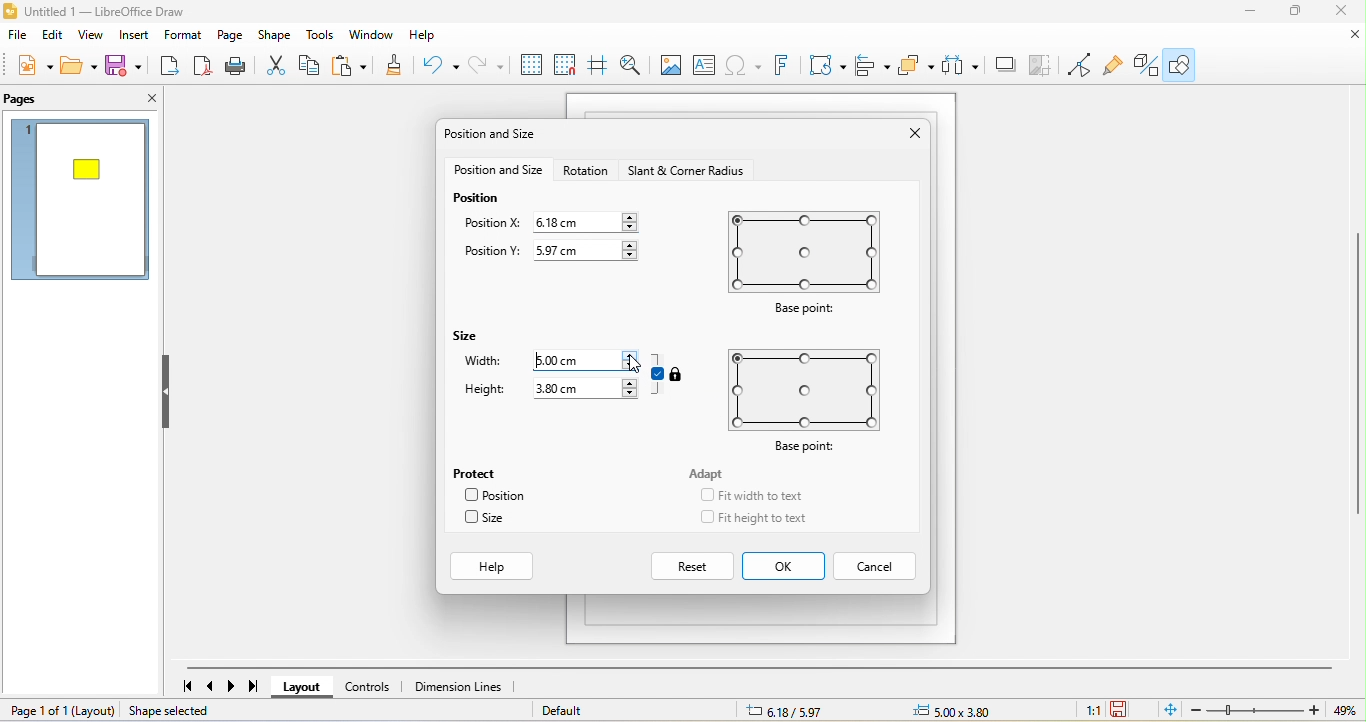  Describe the element at coordinates (1278, 710) in the screenshot. I see `zoom` at that location.